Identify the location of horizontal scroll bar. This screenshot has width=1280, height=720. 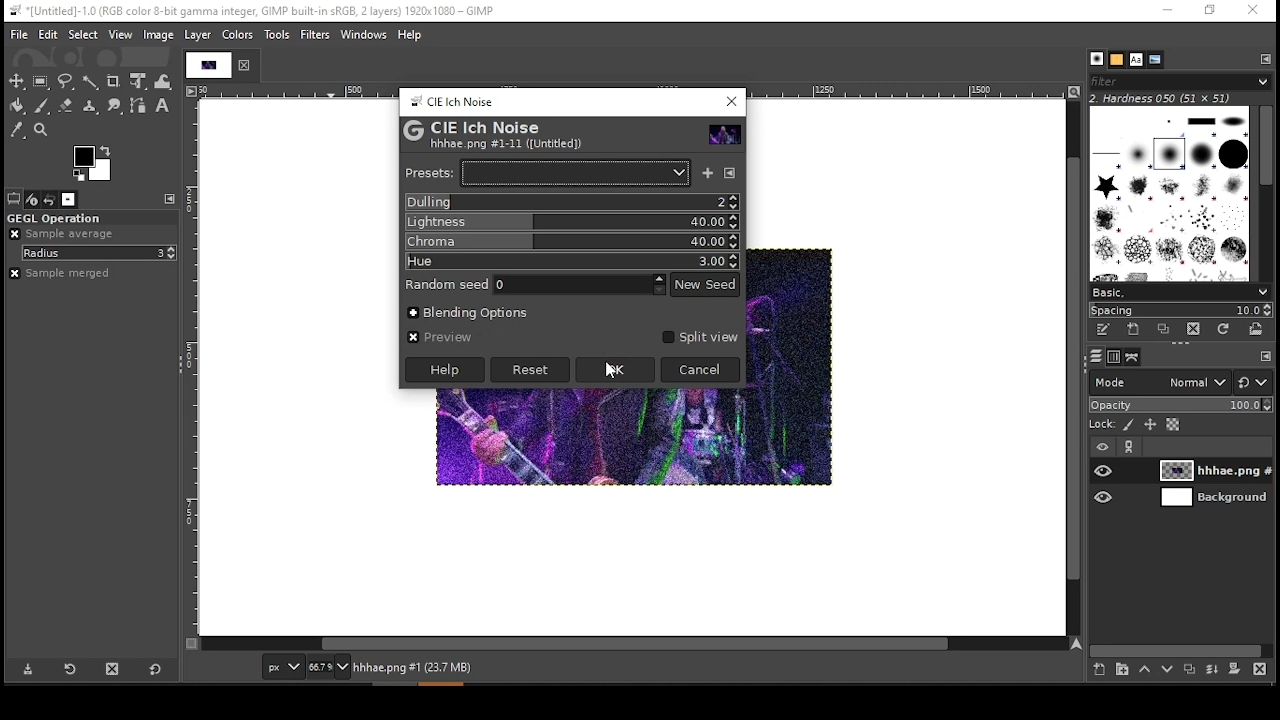
(634, 645).